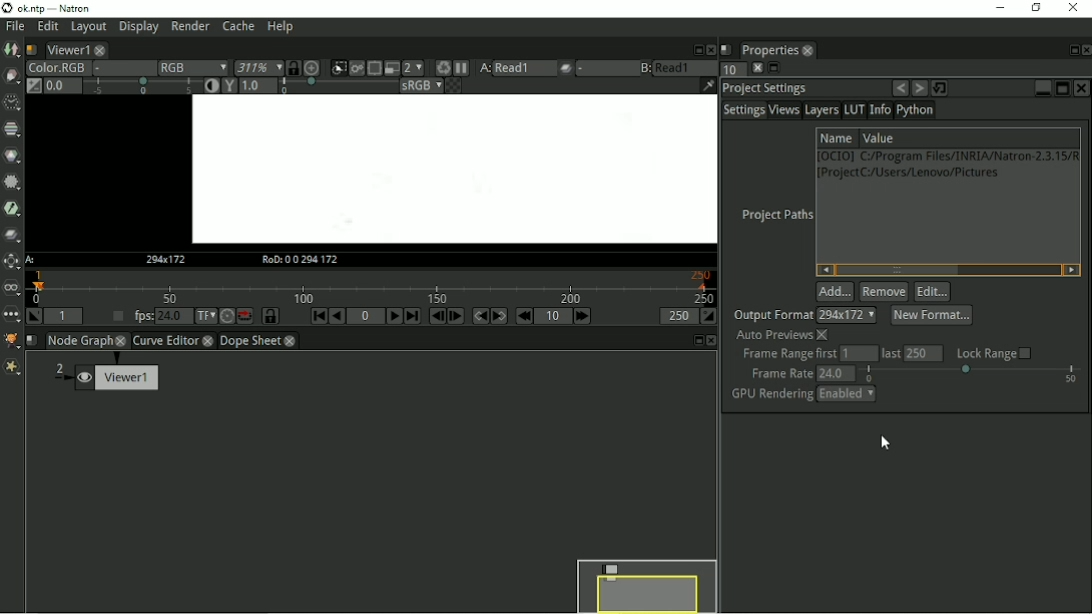 The height and width of the screenshot is (614, 1092). What do you see at coordinates (732, 70) in the screenshot?
I see `Maximum number of panels` at bounding box center [732, 70].